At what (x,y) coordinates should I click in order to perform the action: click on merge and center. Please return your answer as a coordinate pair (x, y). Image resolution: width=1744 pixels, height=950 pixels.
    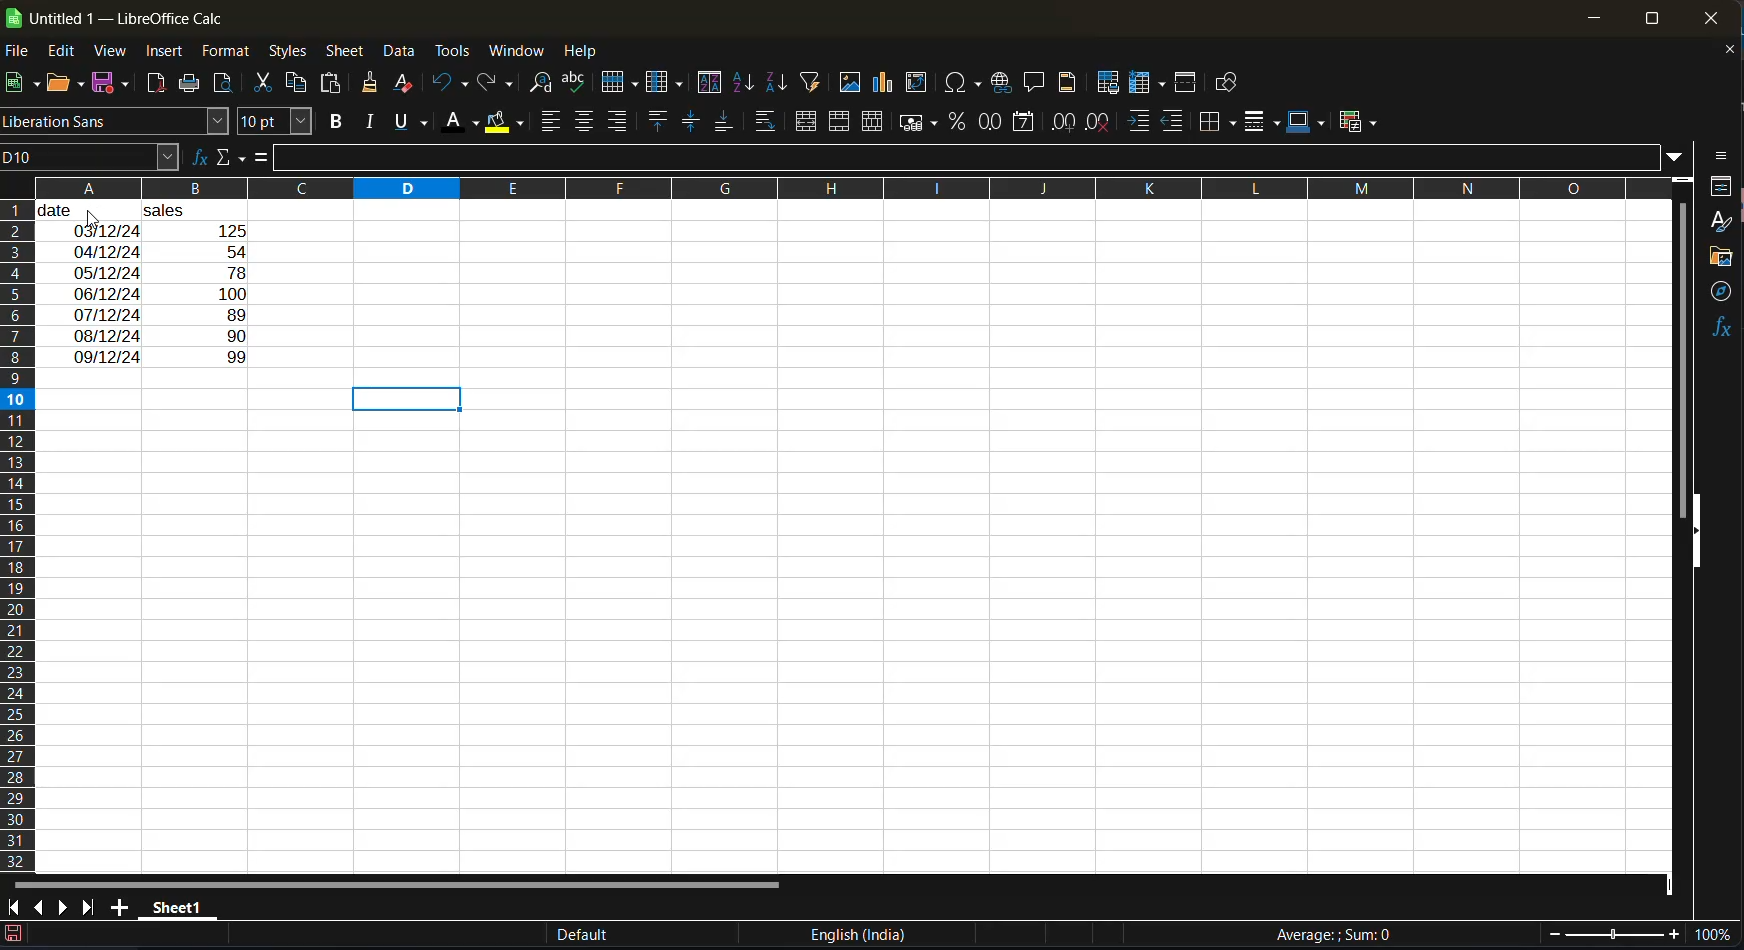
    Looking at the image, I should click on (809, 121).